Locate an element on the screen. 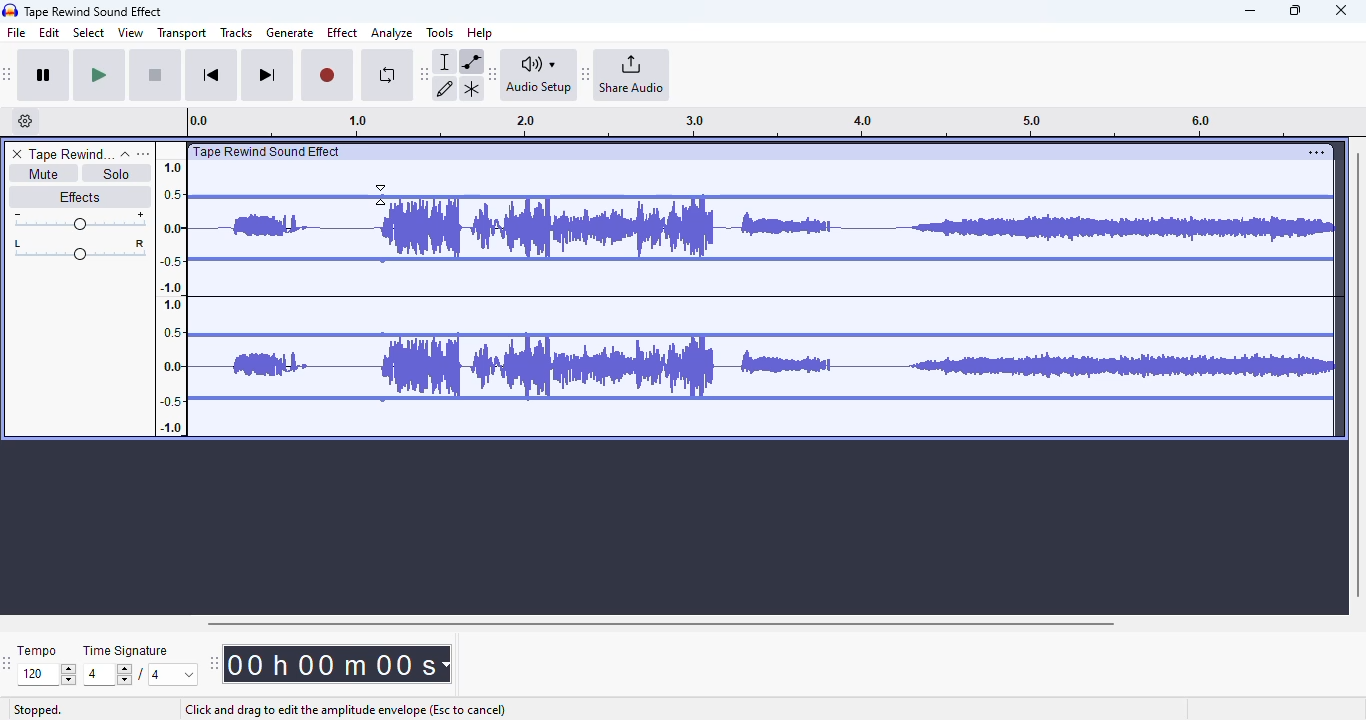 The image size is (1366, 720). select is located at coordinates (89, 32).